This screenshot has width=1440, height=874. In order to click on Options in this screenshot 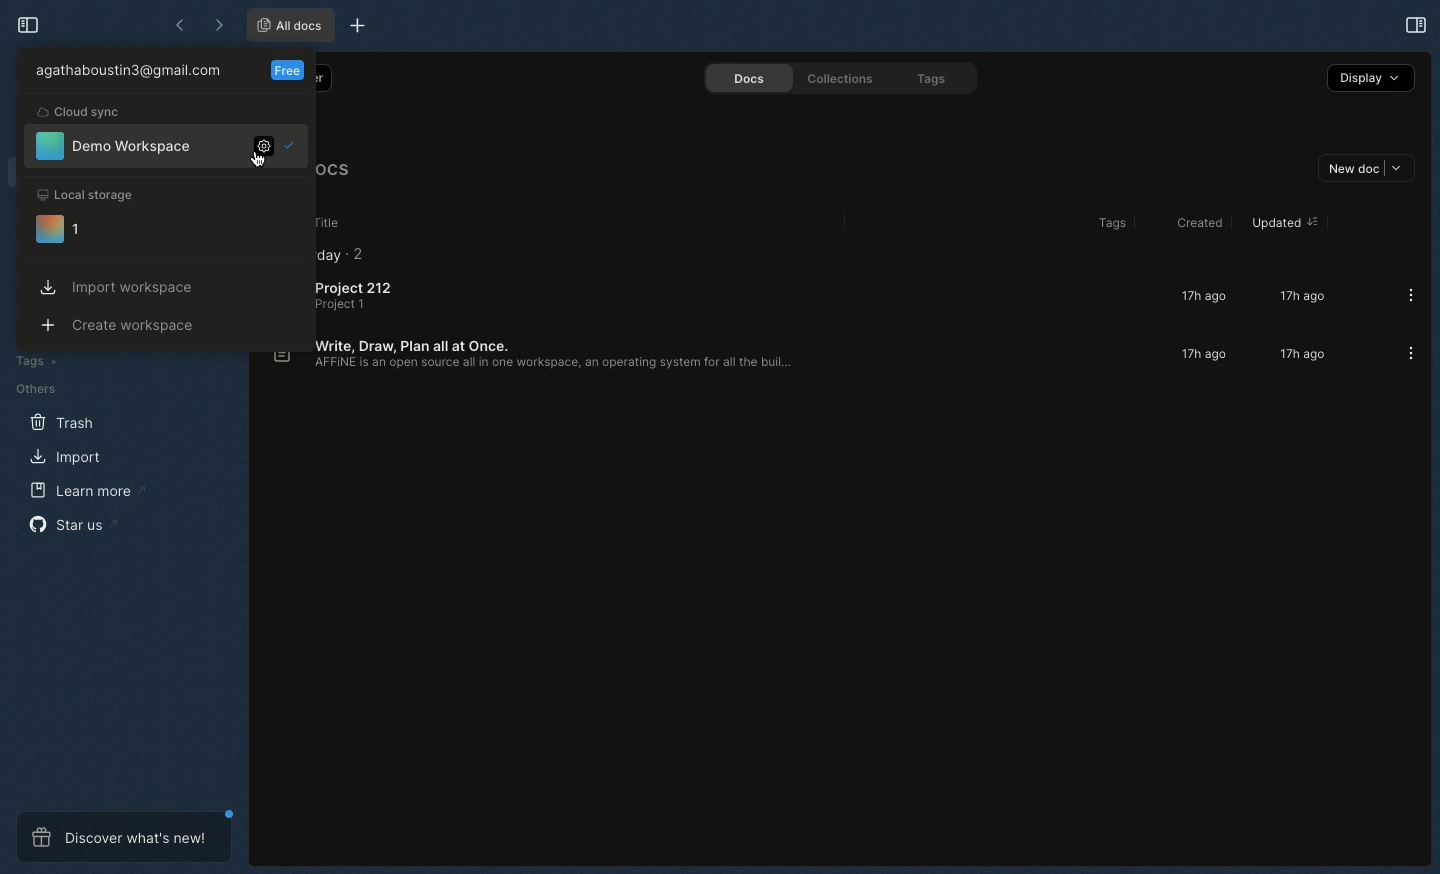, I will do `click(1405, 295)`.